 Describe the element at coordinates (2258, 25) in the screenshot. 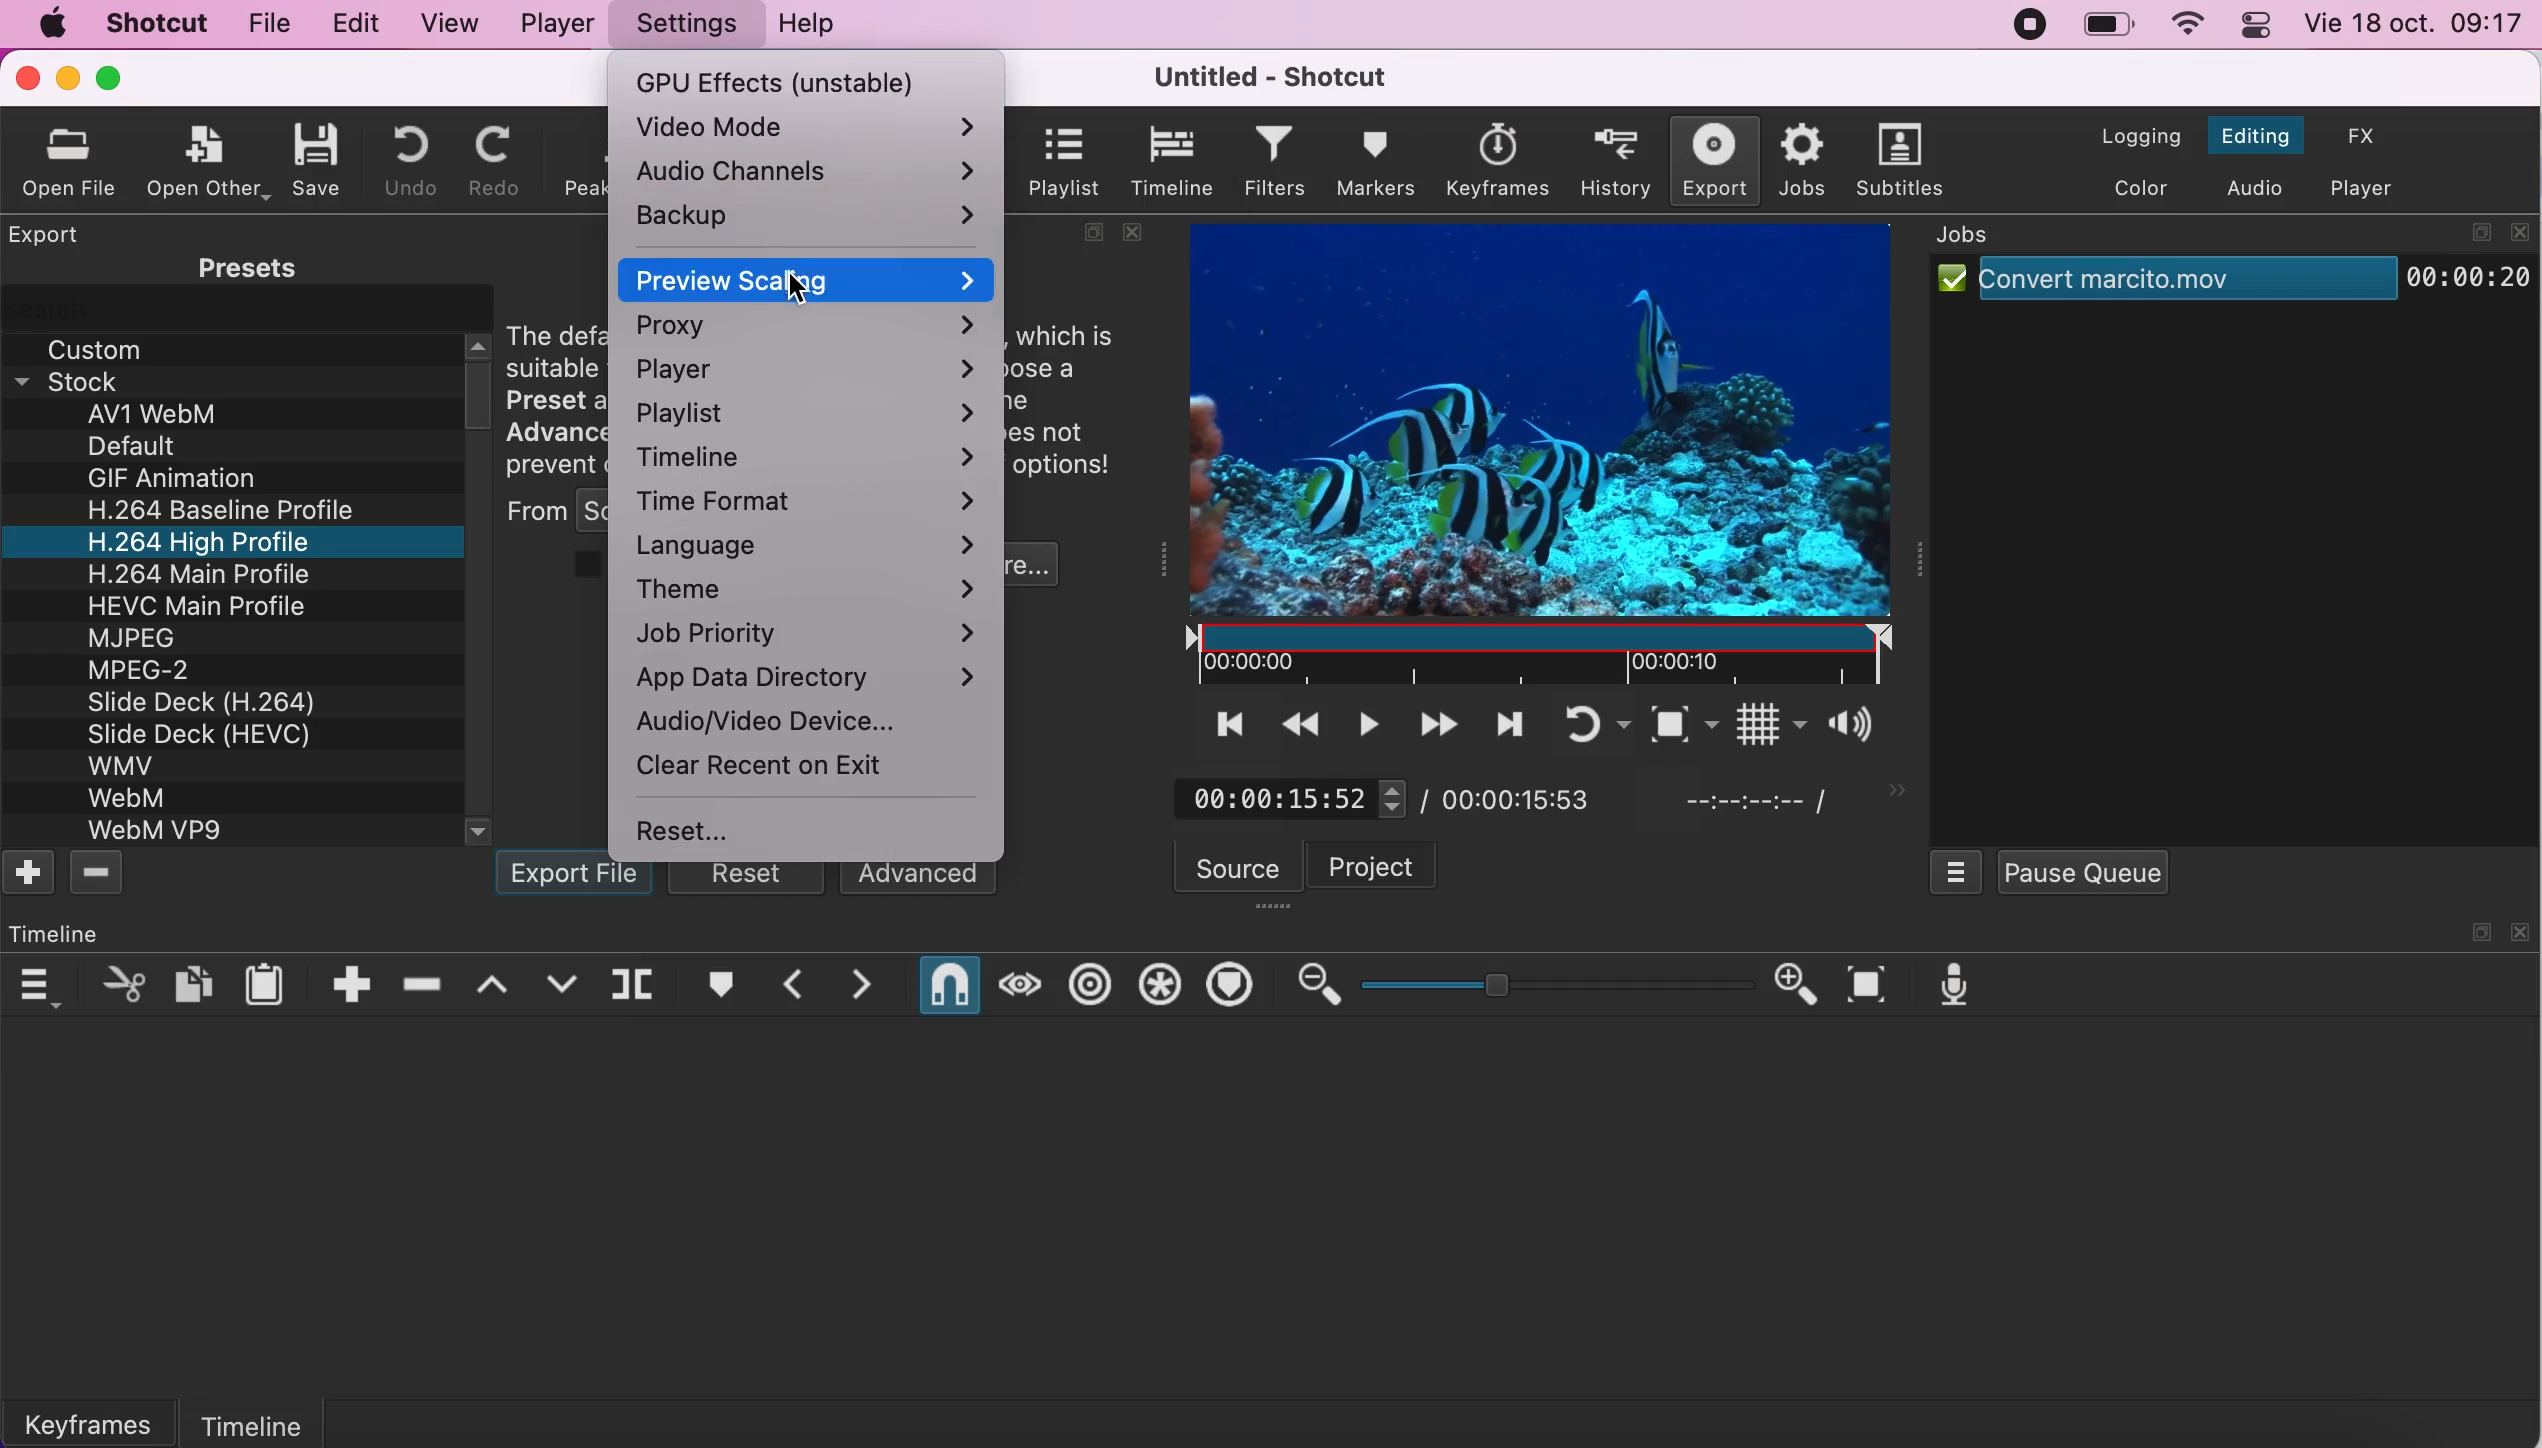

I see `panel control` at that location.